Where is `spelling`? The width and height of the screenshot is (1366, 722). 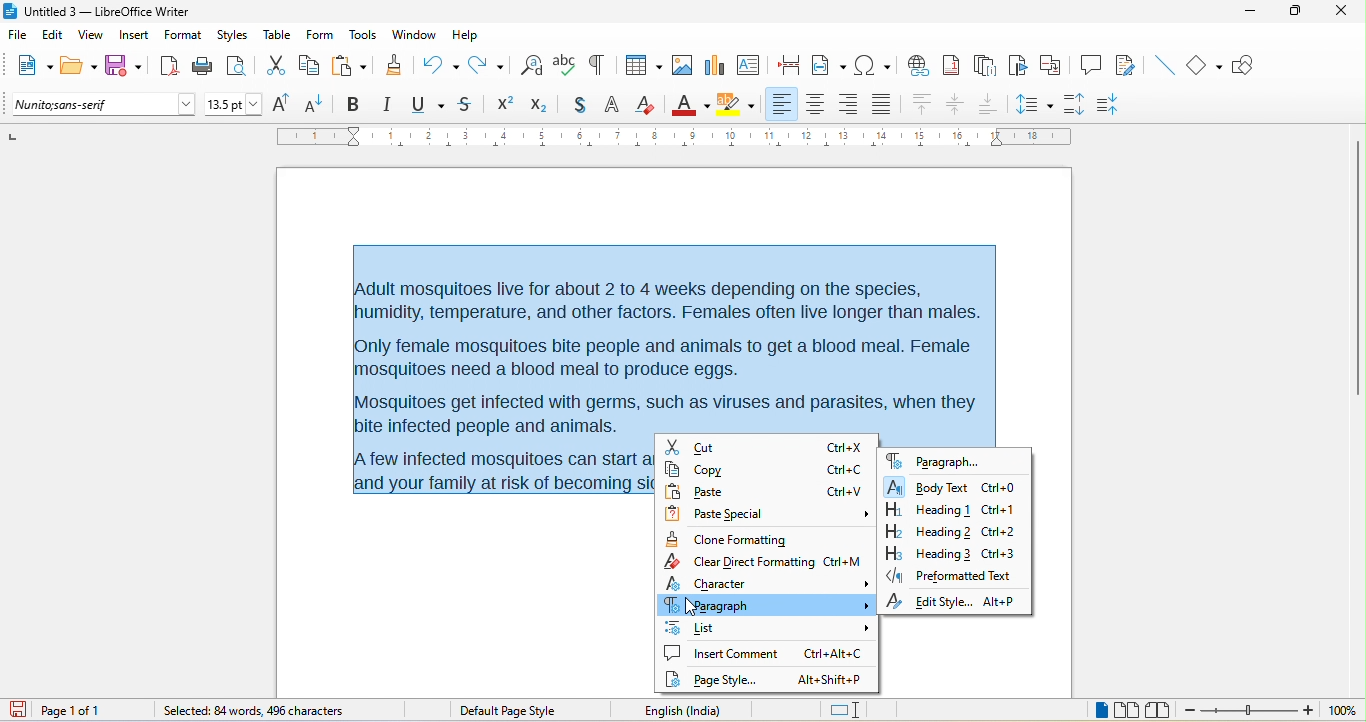
spelling is located at coordinates (565, 63).